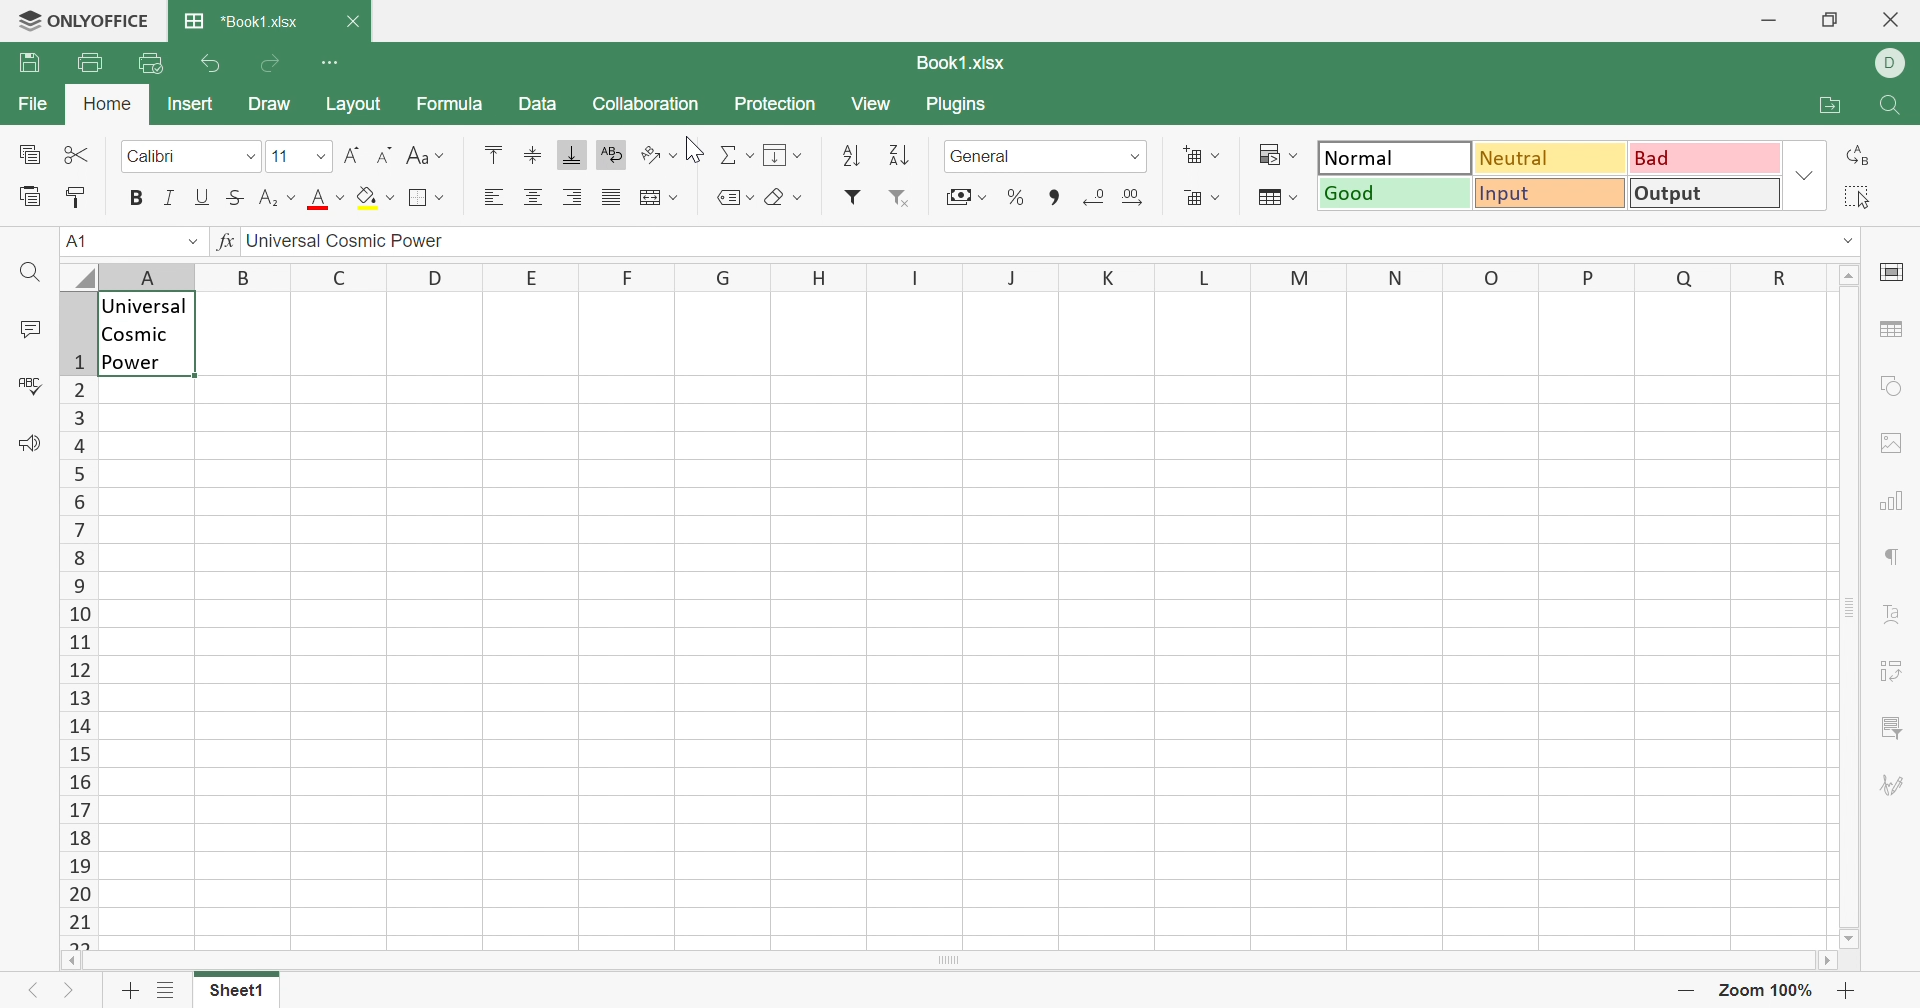 The width and height of the screenshot is (1920, 1008). Describe the element at coordinates (1764, 988) in the screenshot. I see `Zoom 100%` at that location.